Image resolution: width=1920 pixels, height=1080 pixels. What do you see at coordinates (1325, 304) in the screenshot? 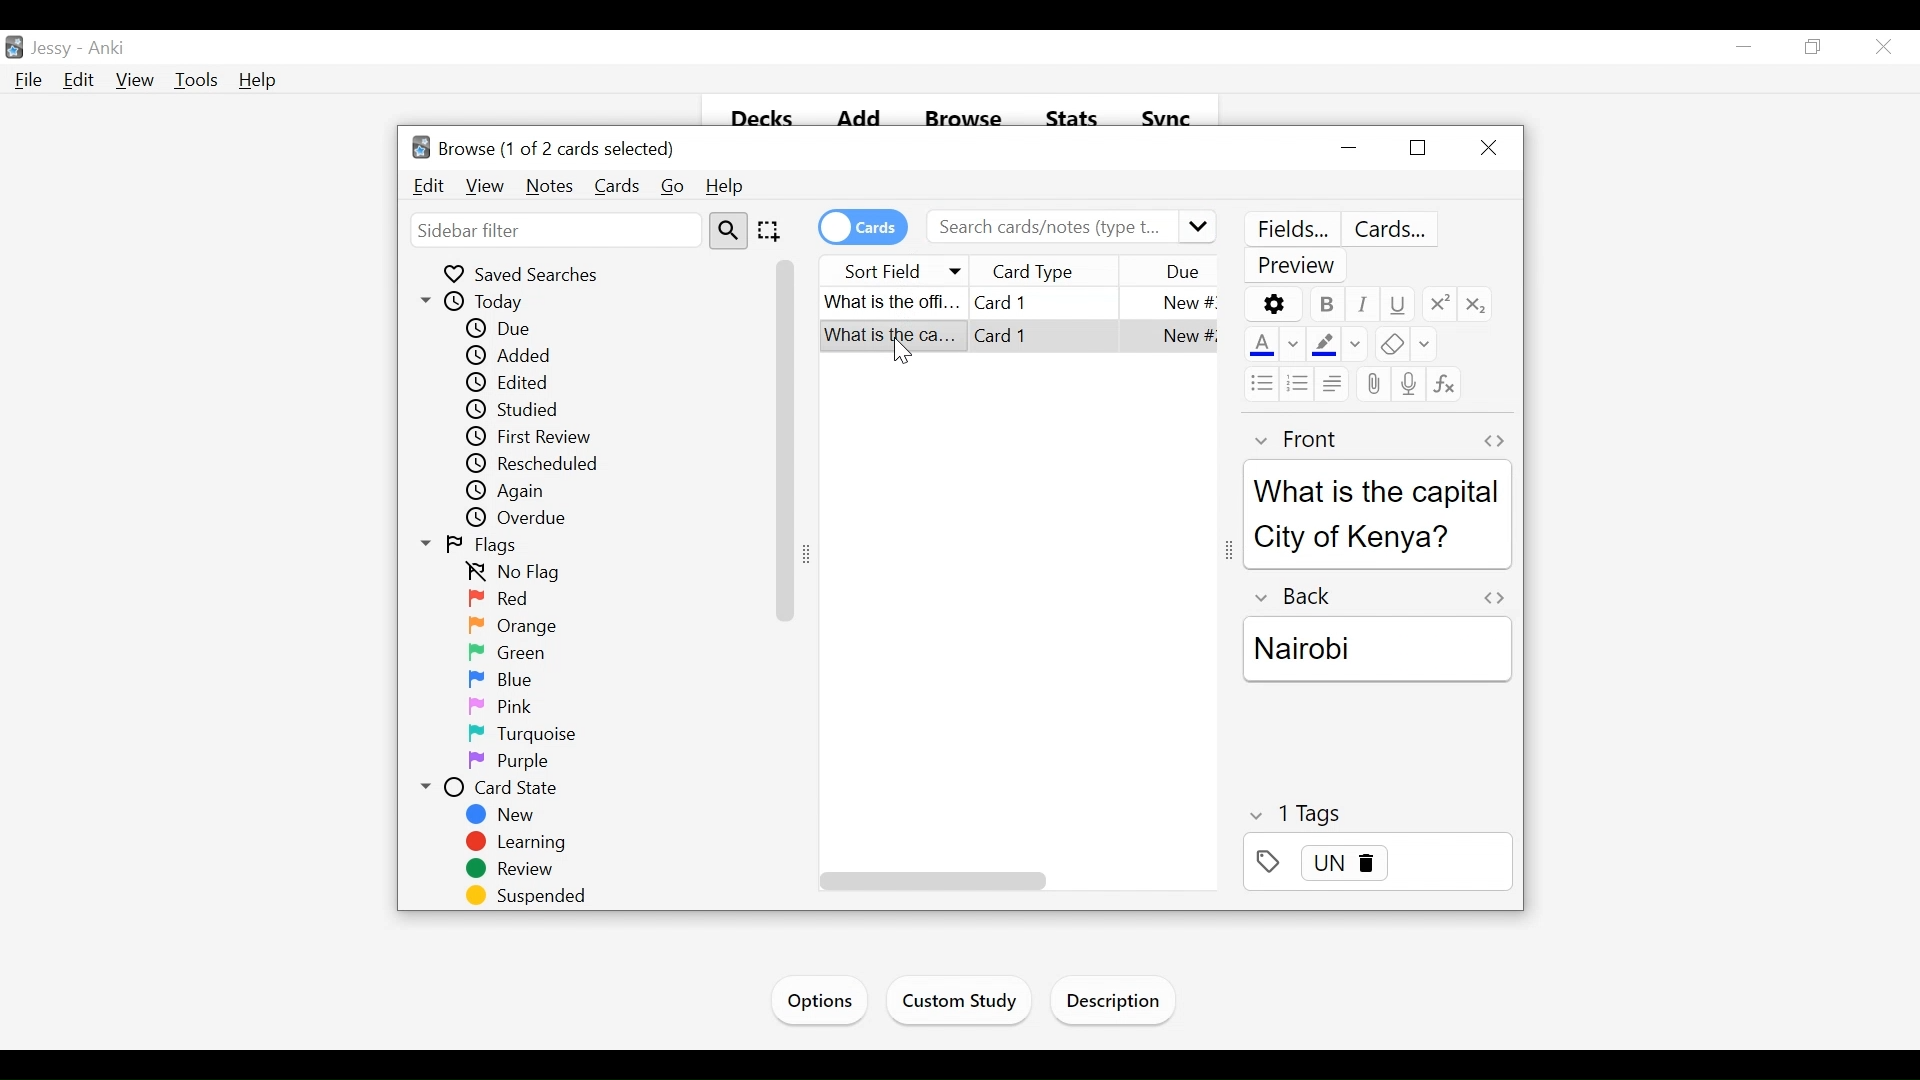
I see `Bold` at bounding box center [1325, 304].